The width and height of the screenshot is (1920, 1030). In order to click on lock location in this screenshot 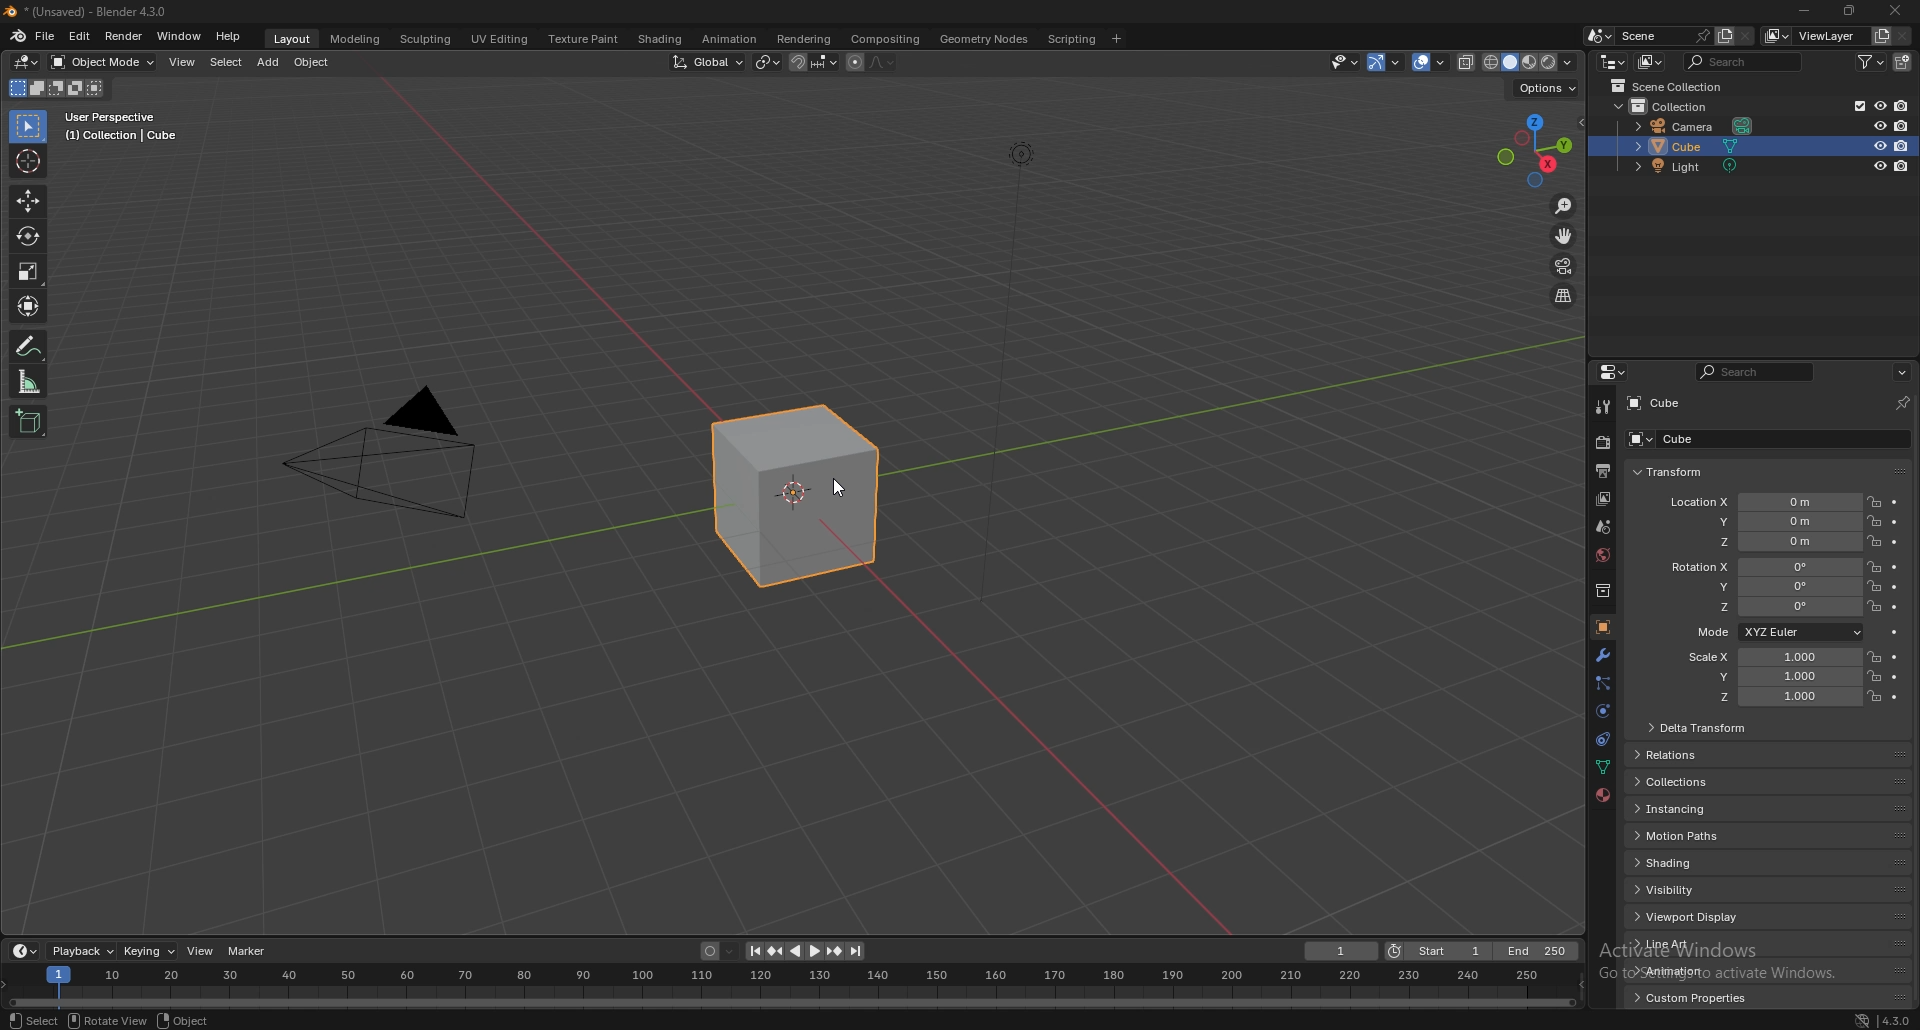, I will do `click(1875, 567)`.